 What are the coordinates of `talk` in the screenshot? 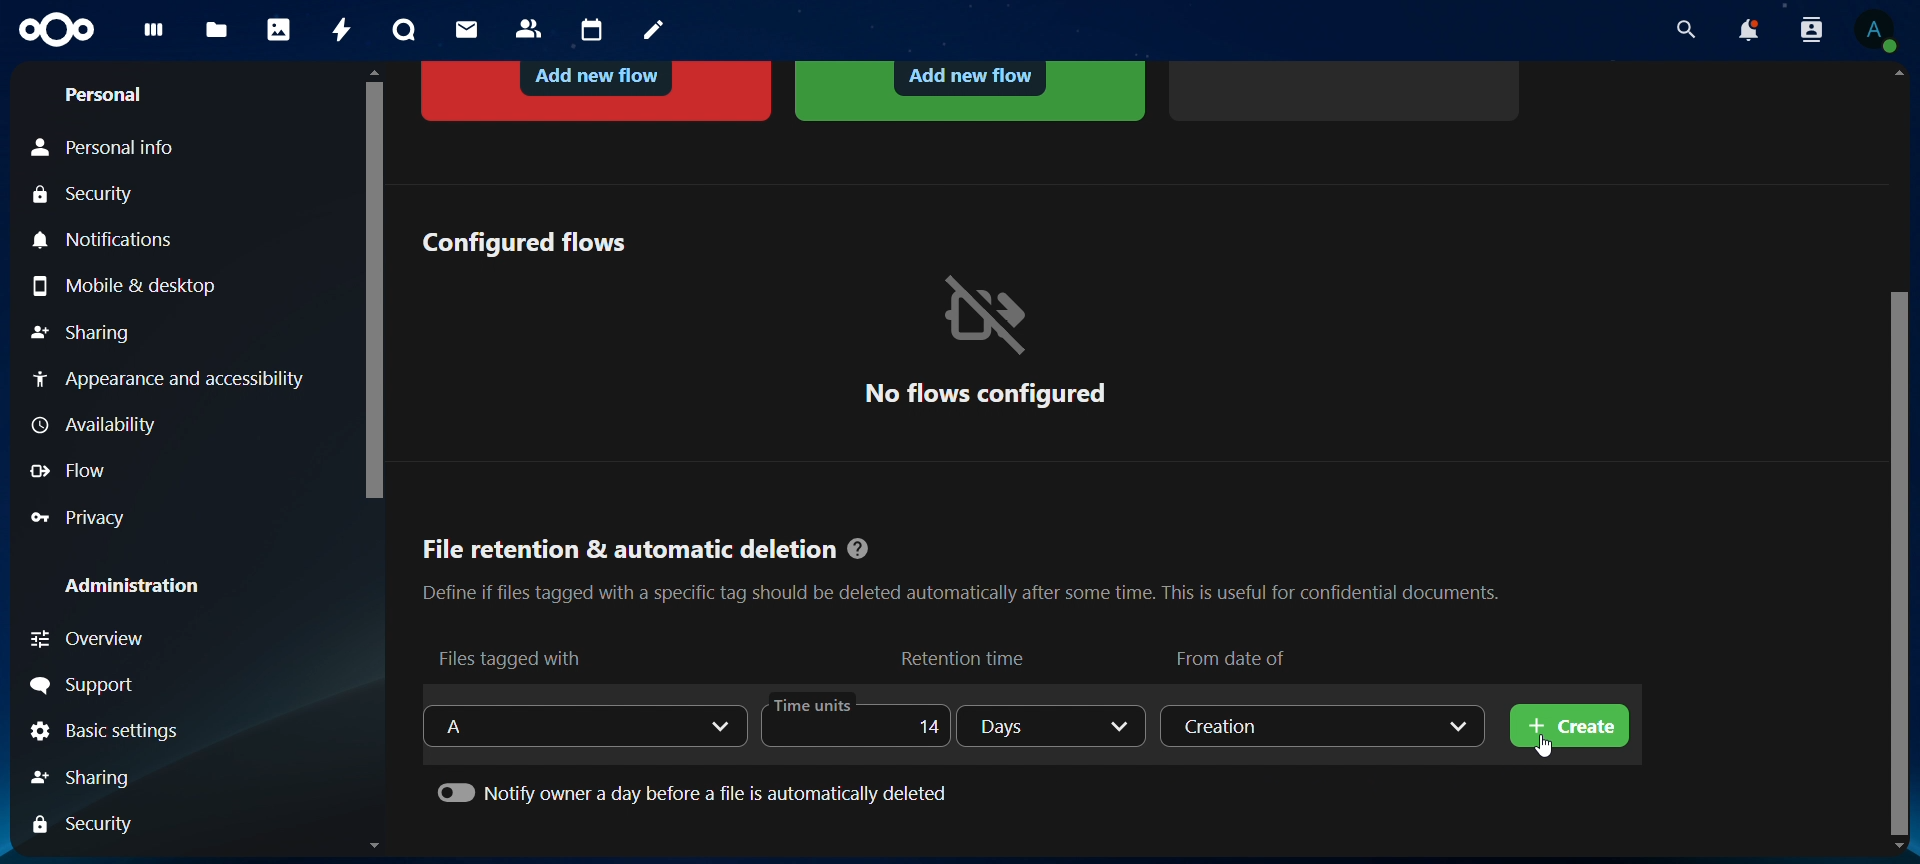 It's located at (404, 30).